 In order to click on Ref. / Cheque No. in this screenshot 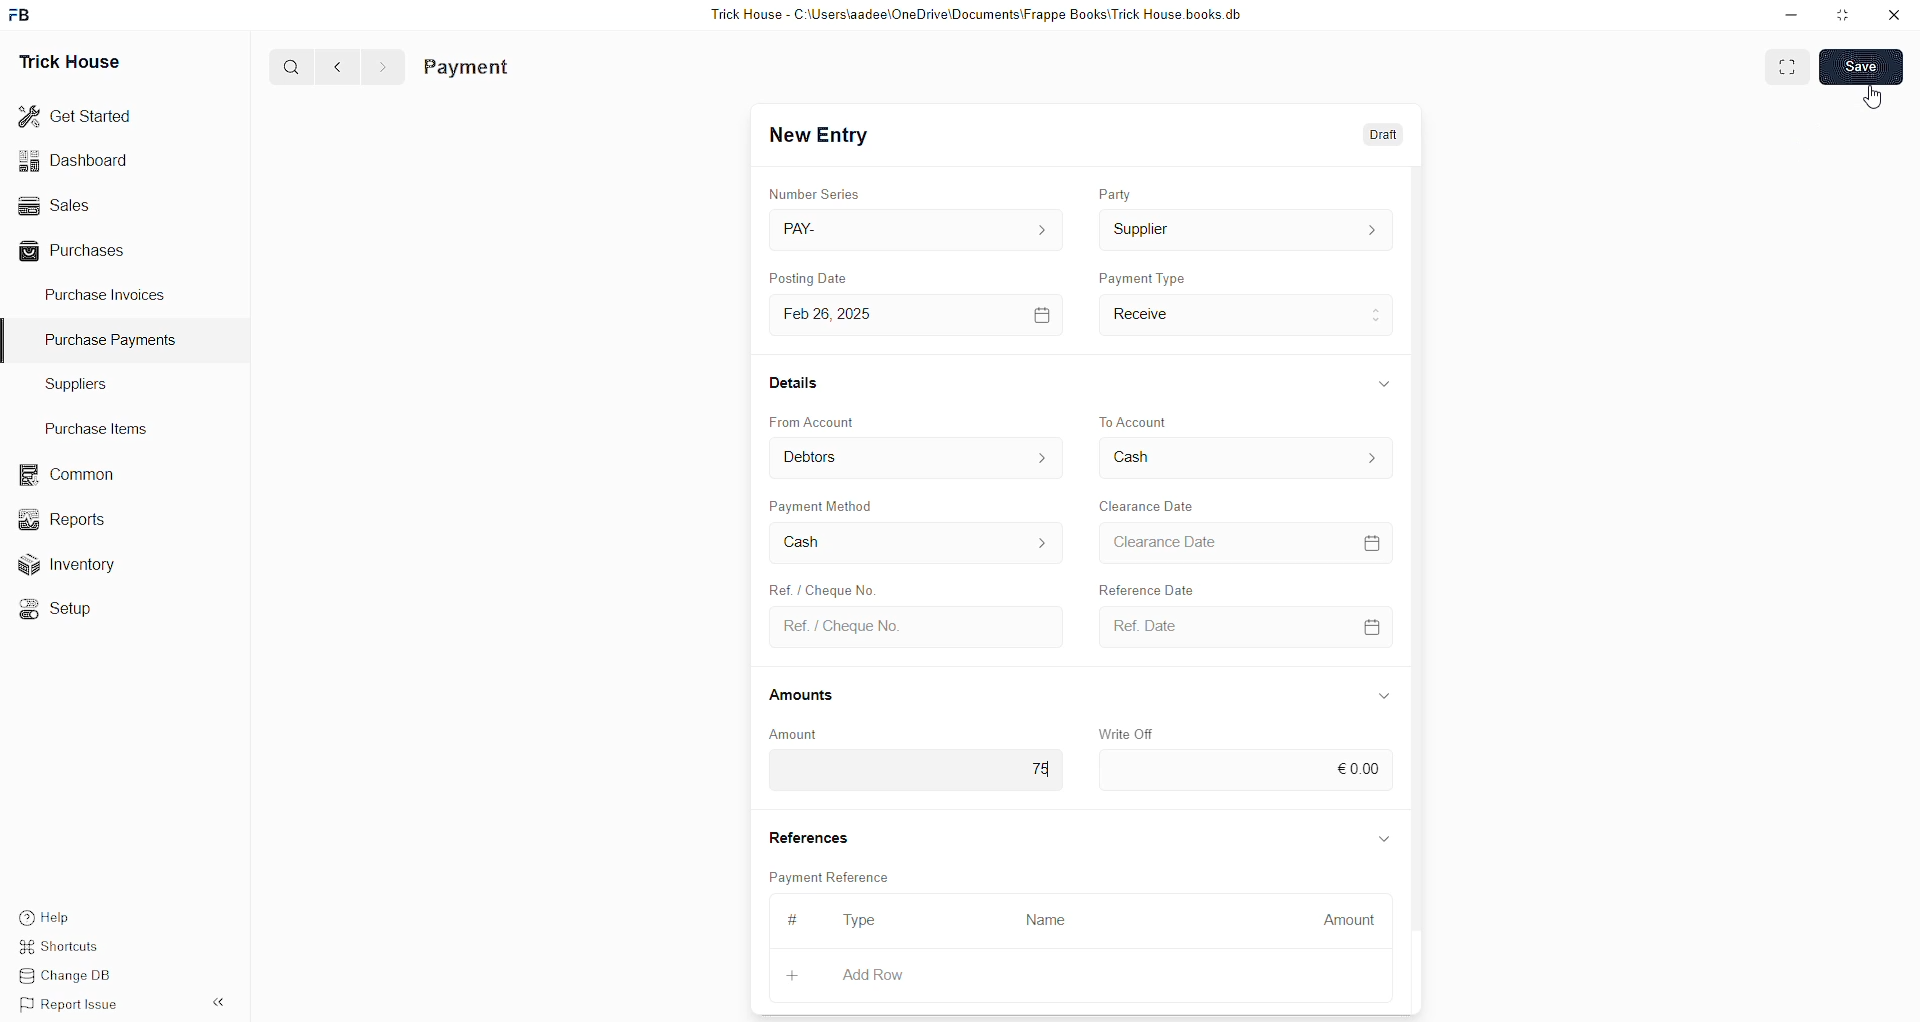, I will do `click(913, 625)`.